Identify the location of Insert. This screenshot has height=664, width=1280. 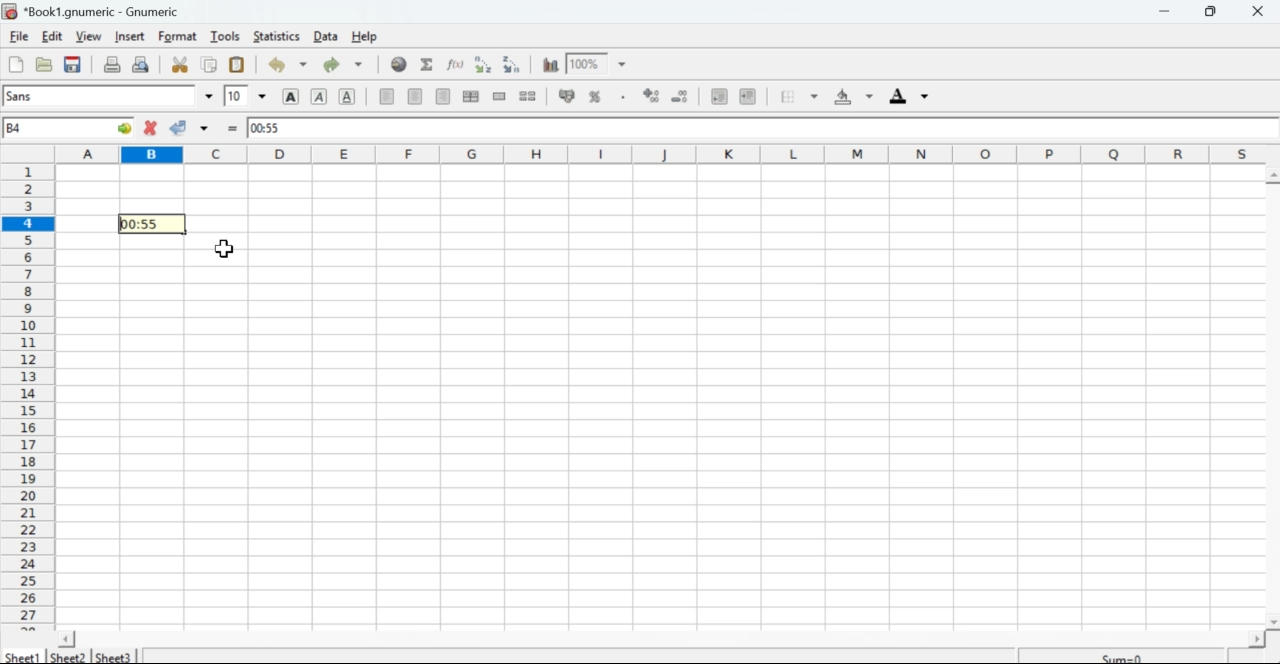
(131, 37).